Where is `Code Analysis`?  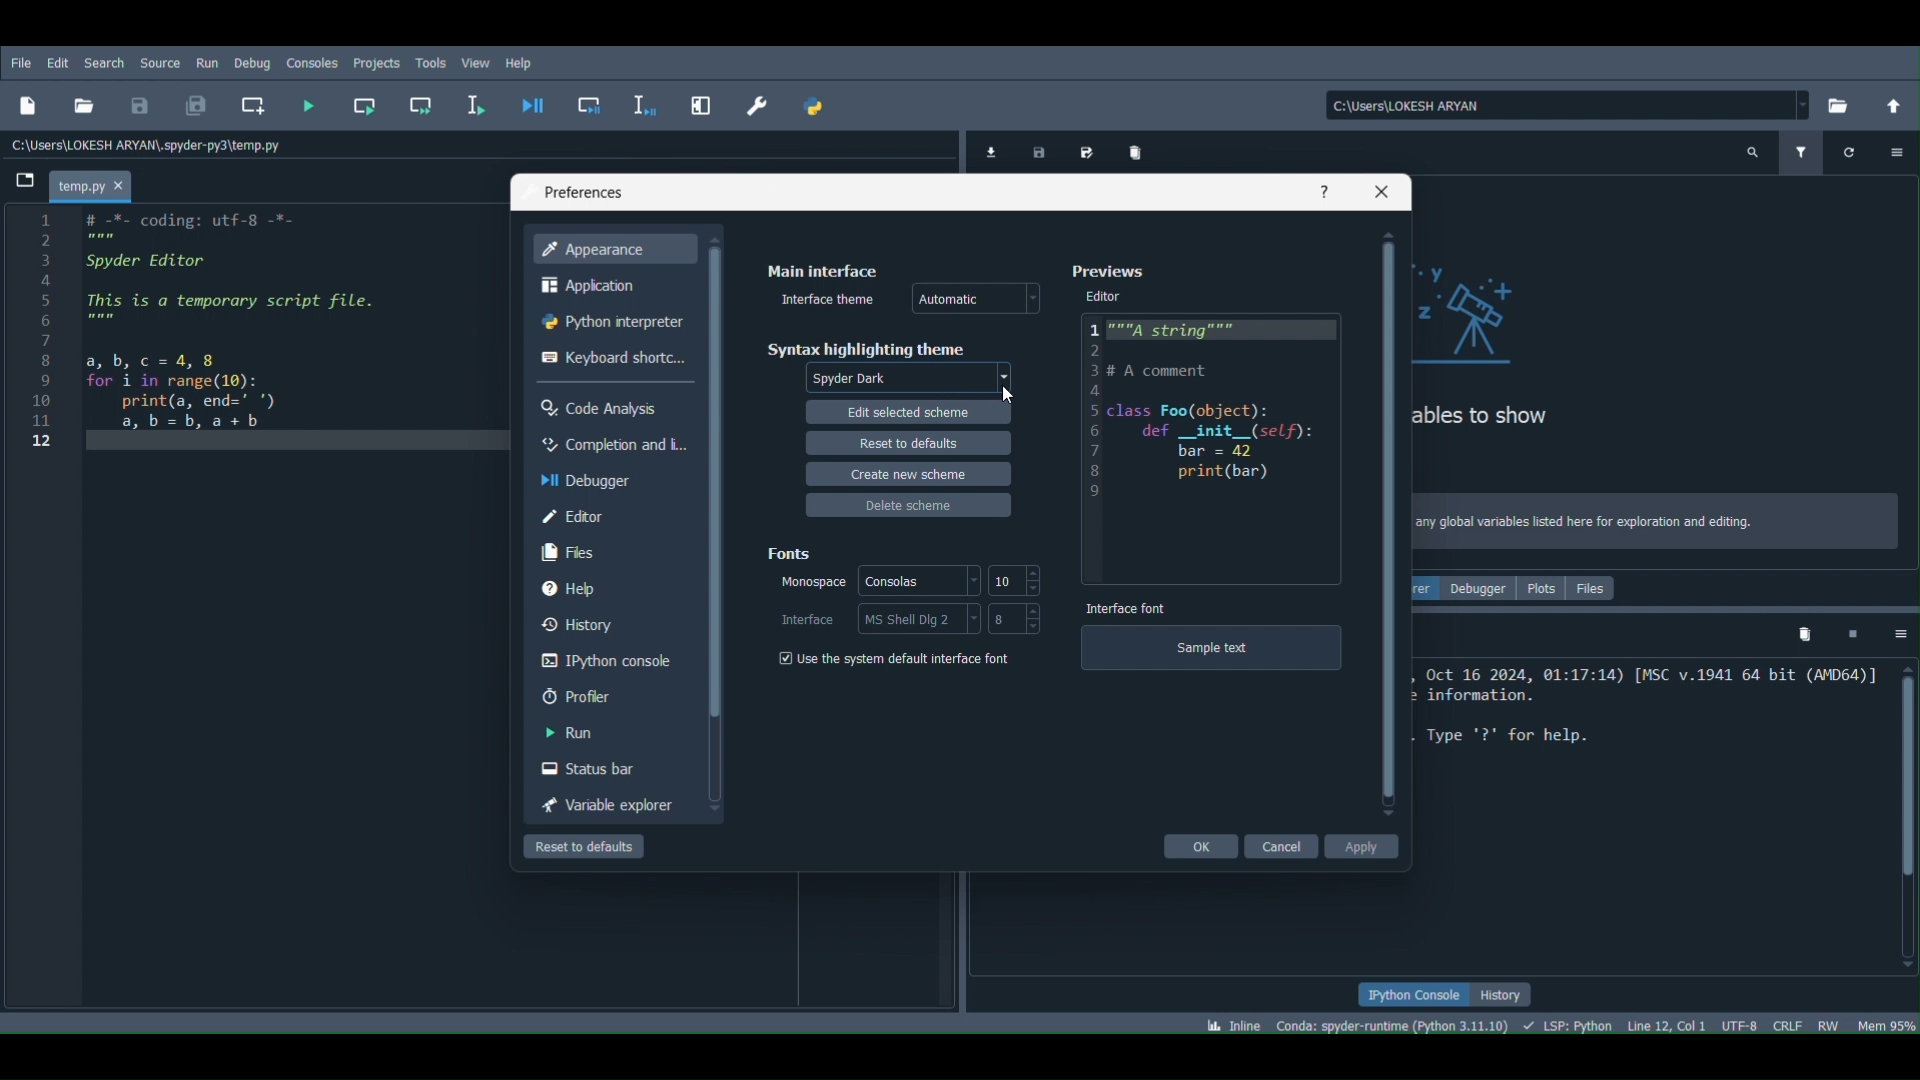 Code Analysis is located at coordinates (614, 404).